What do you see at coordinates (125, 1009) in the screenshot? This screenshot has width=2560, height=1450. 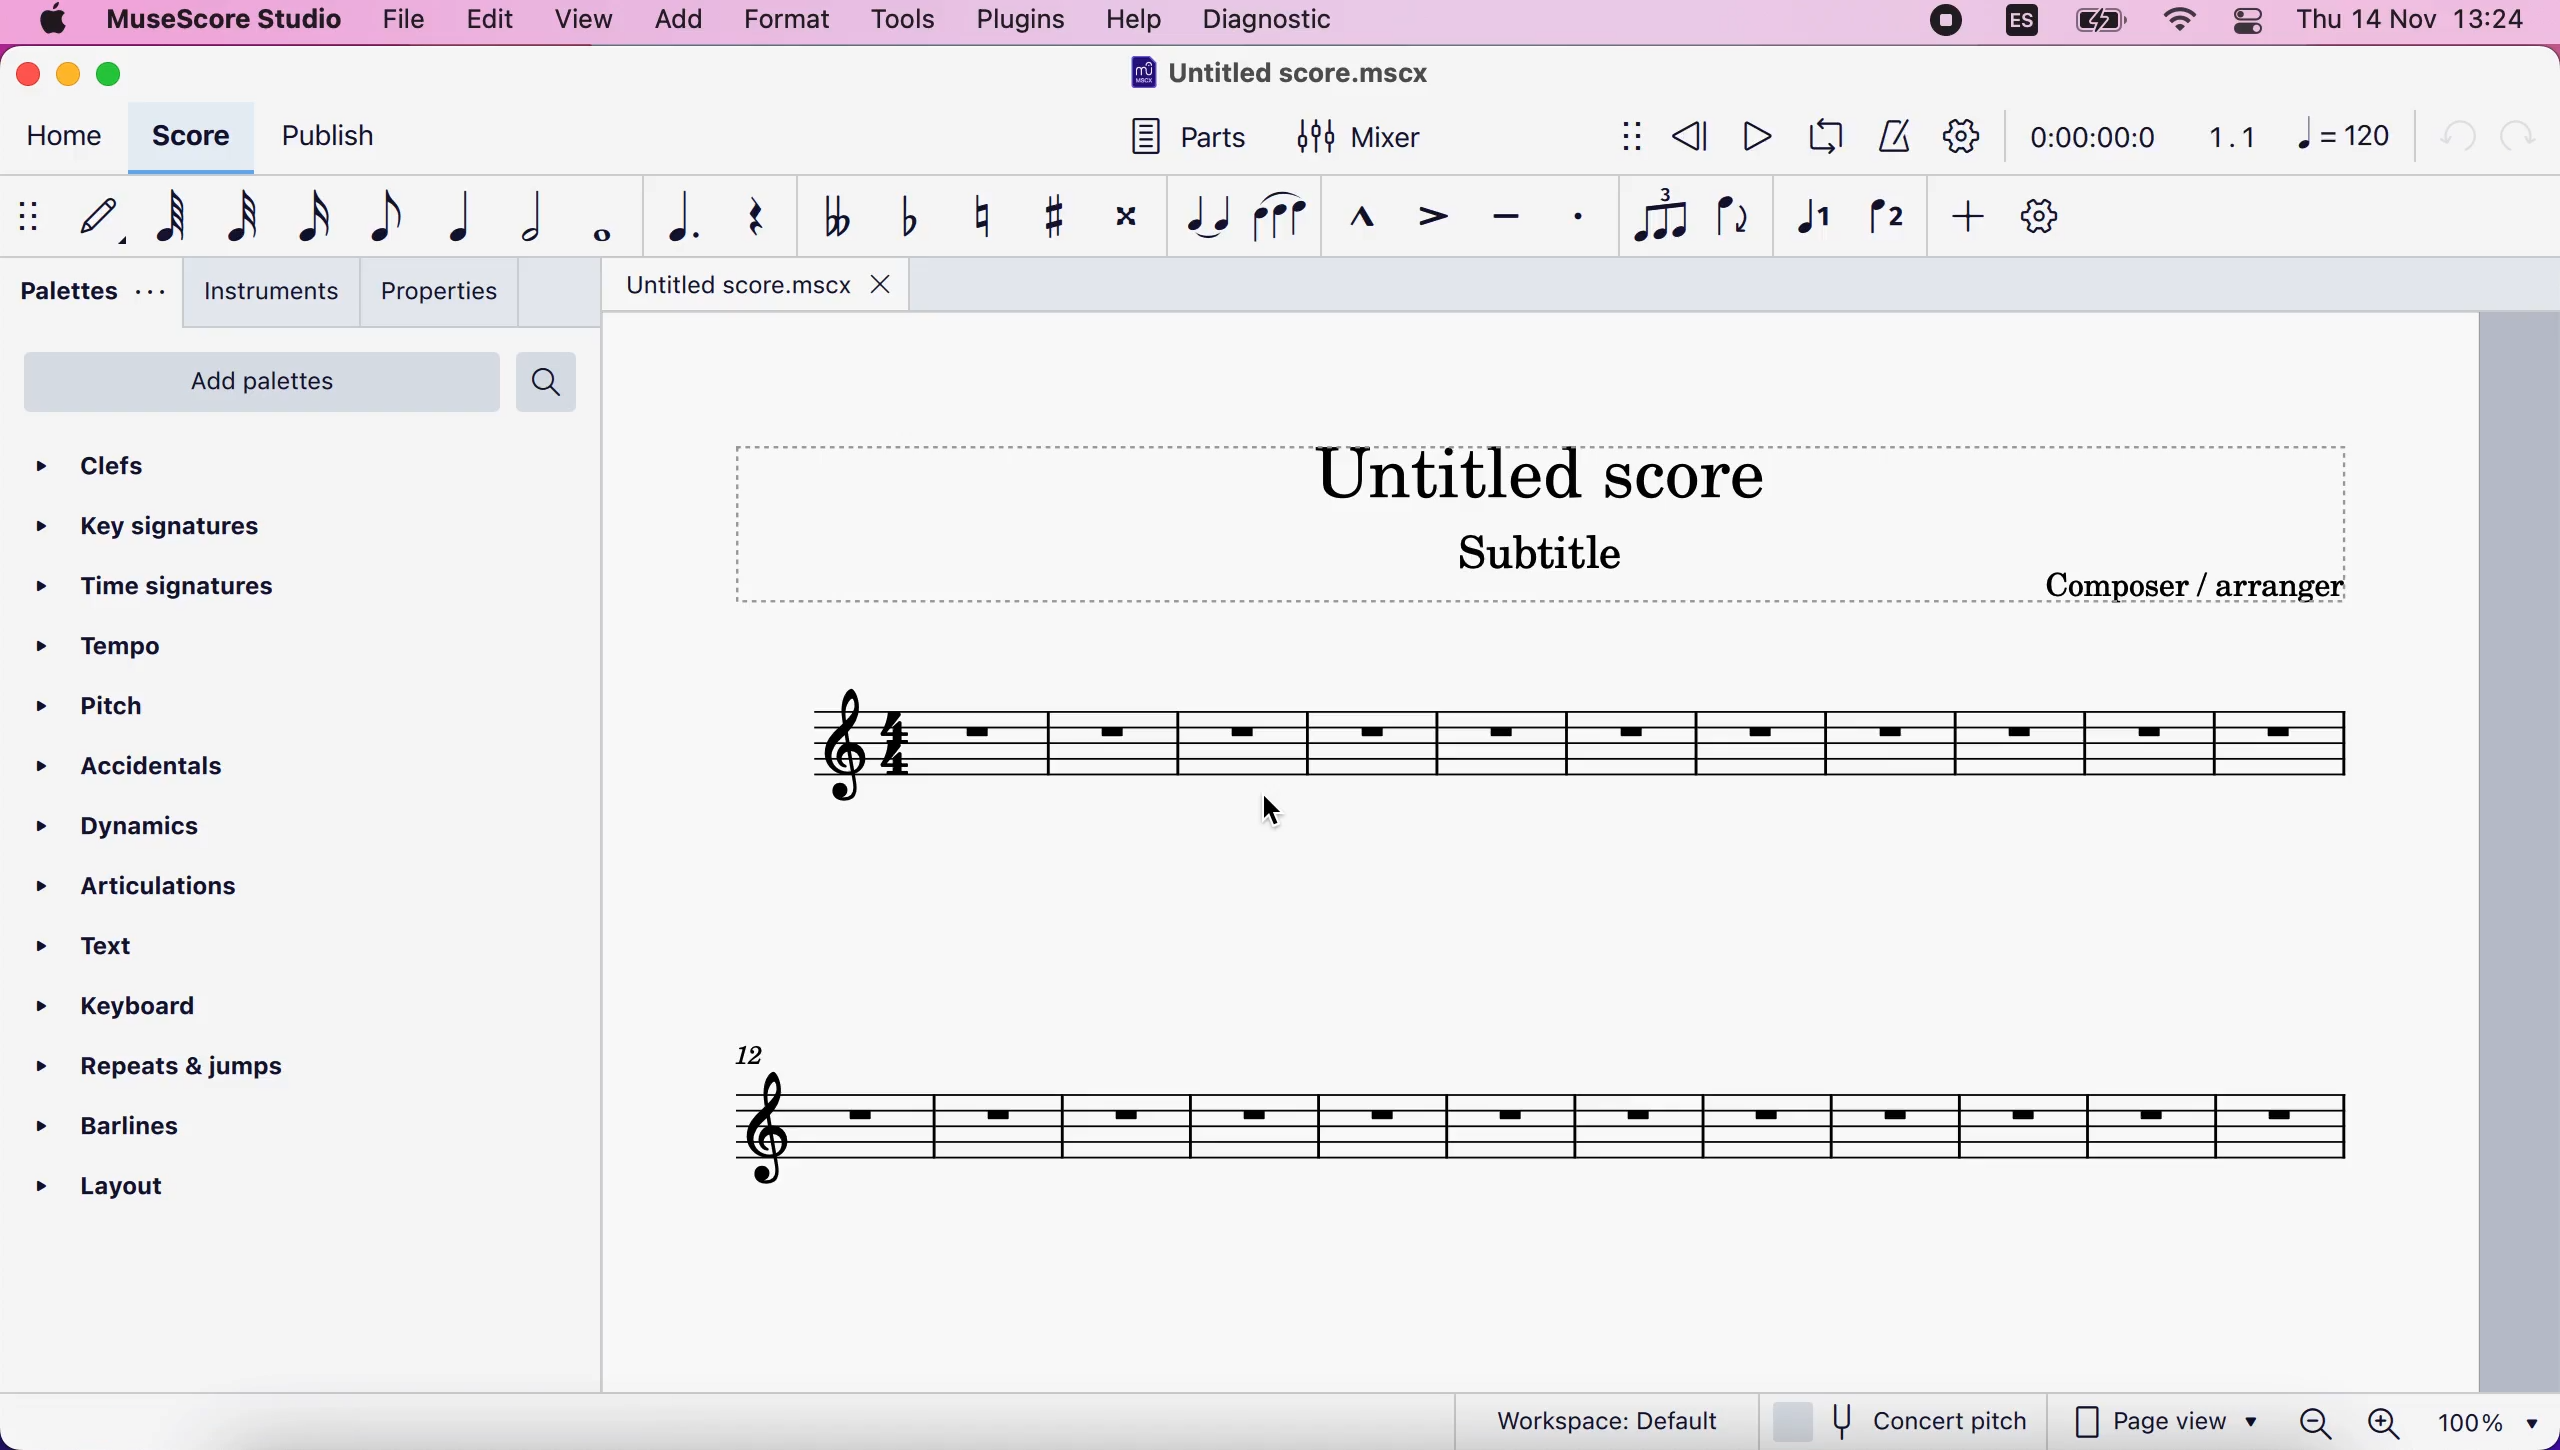 I see `keyboard` at bounding box center [125, 1009].